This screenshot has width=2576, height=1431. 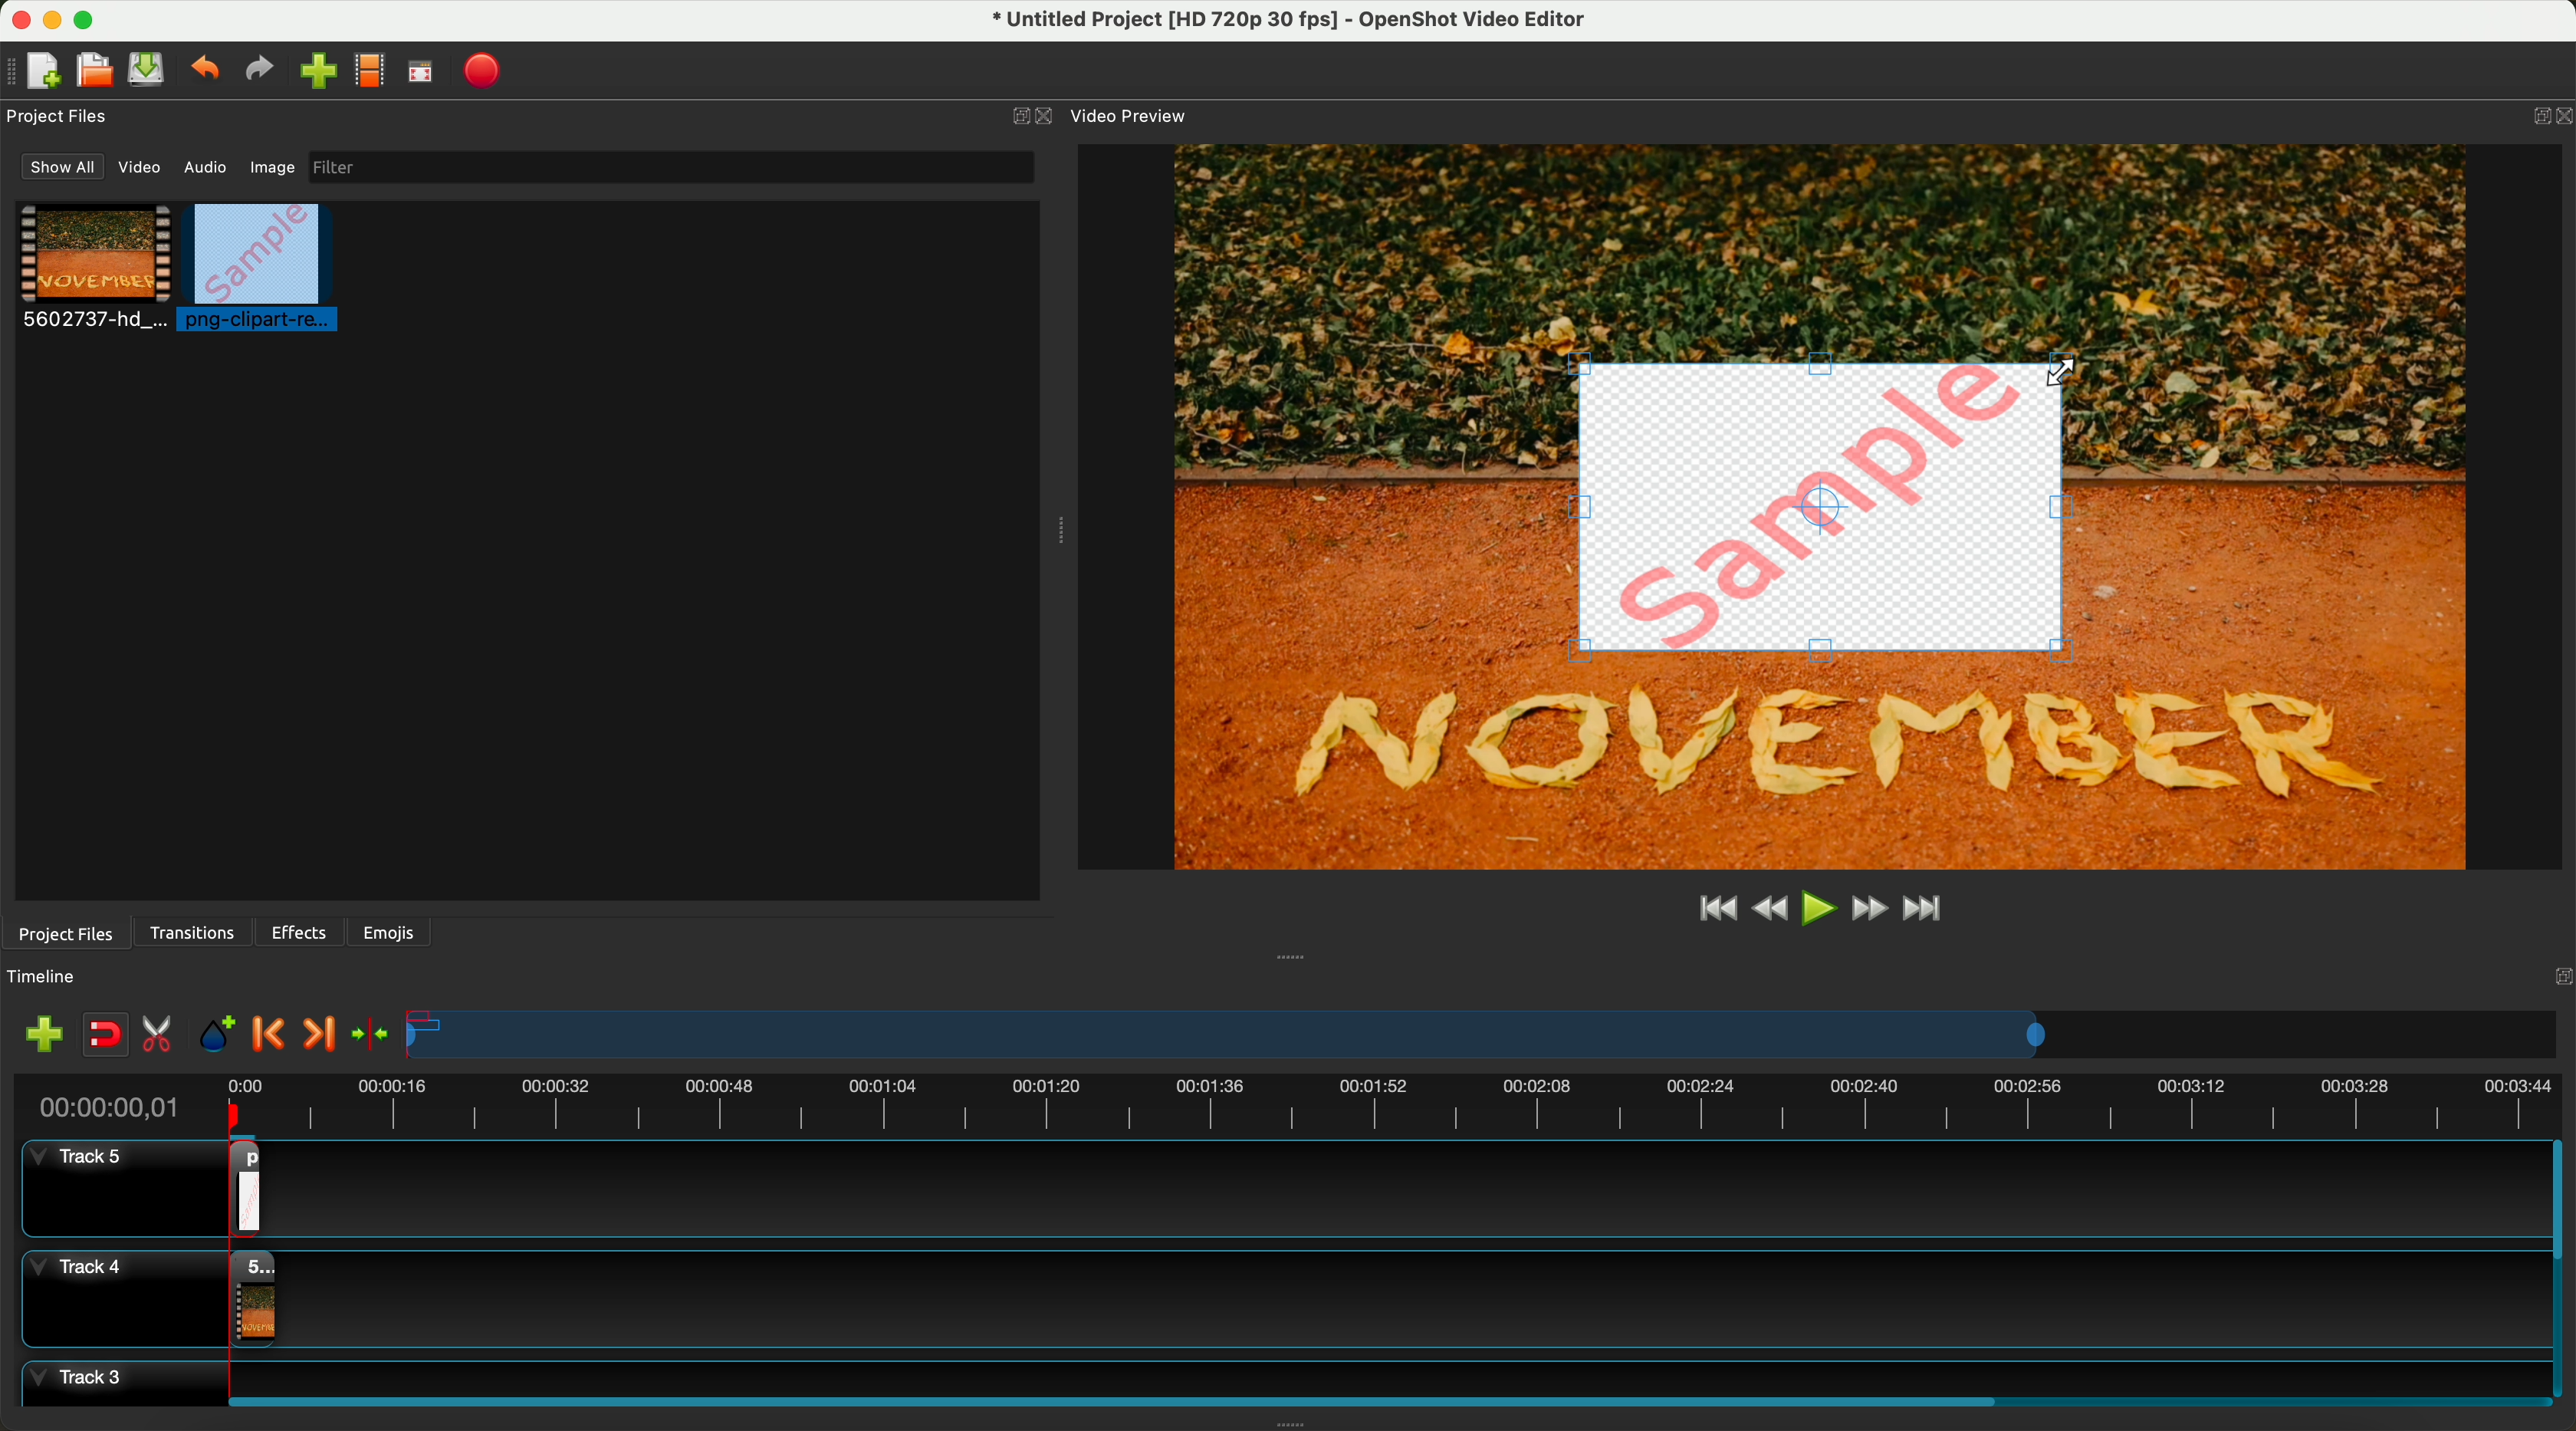 What do you see at coordinates (1292, 956) in the screenshot?
I see `Window Expanding` at bounding box center [1292, 956].